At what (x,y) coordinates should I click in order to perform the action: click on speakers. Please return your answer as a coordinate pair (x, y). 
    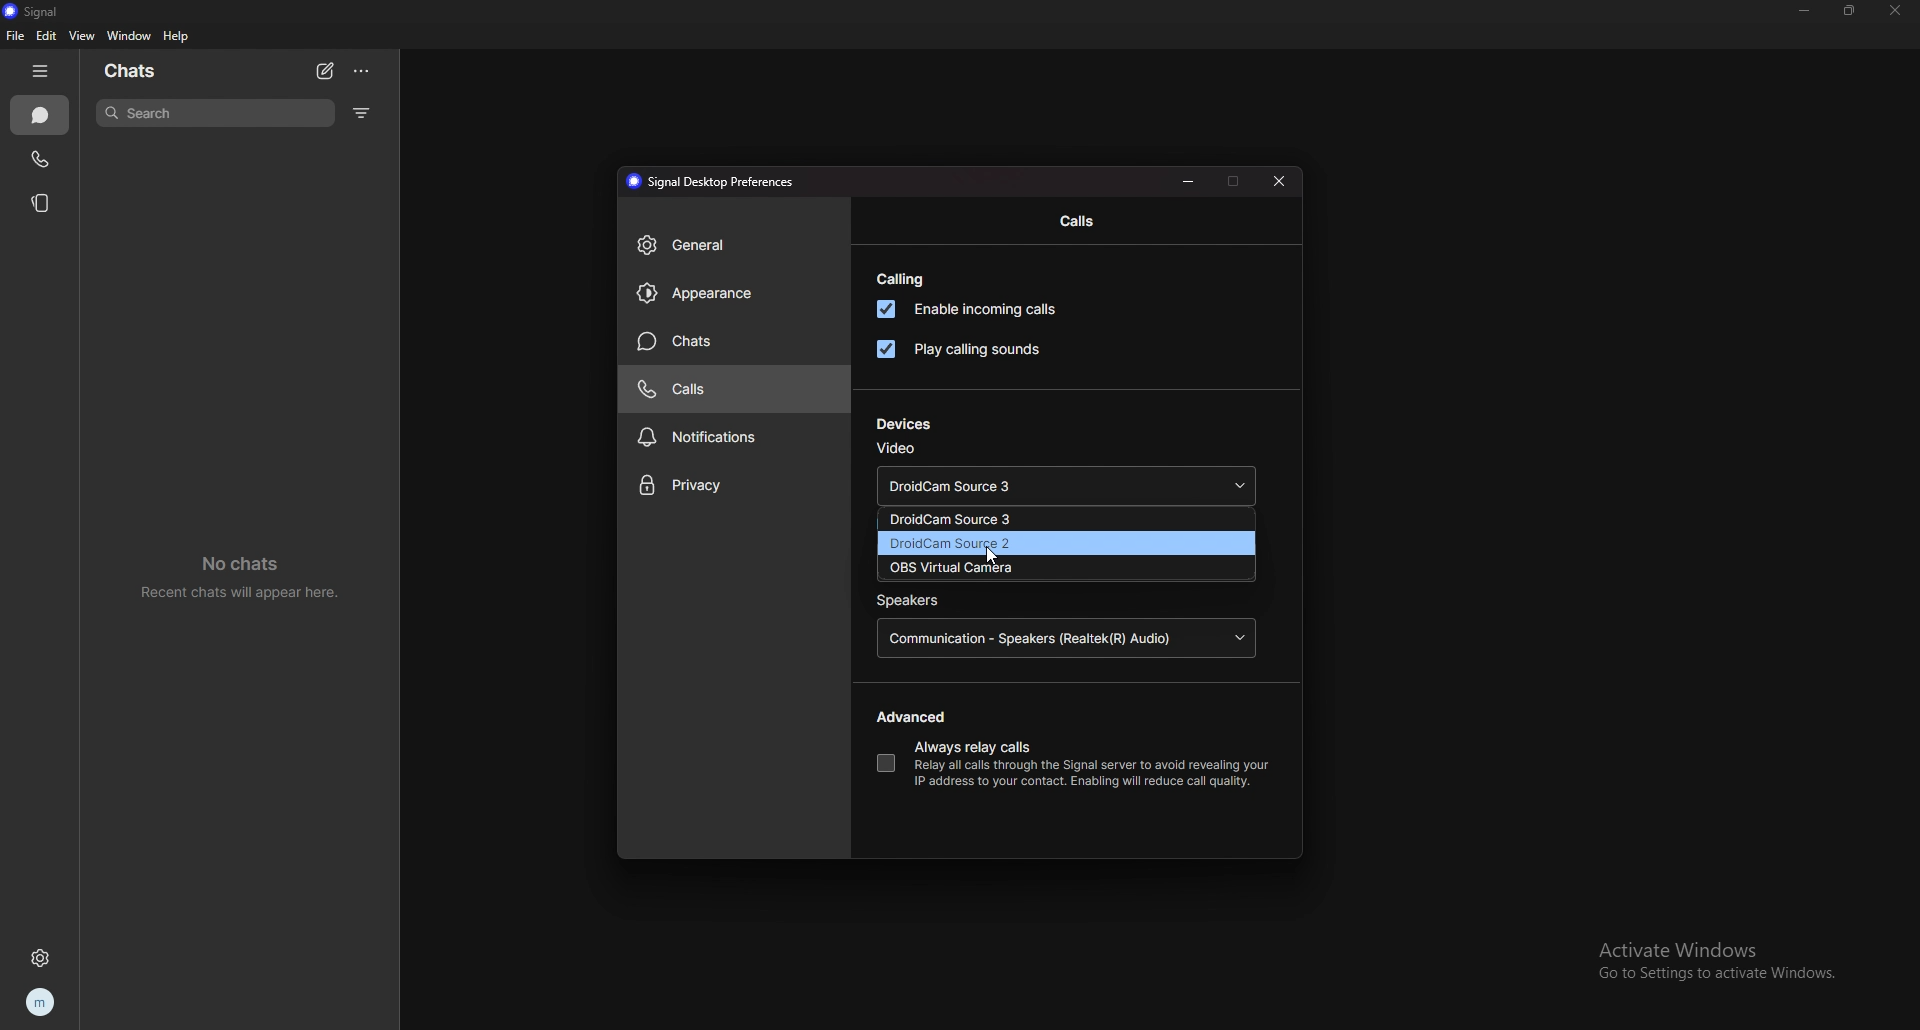
    Looking at the image, I should click on (910, 601).